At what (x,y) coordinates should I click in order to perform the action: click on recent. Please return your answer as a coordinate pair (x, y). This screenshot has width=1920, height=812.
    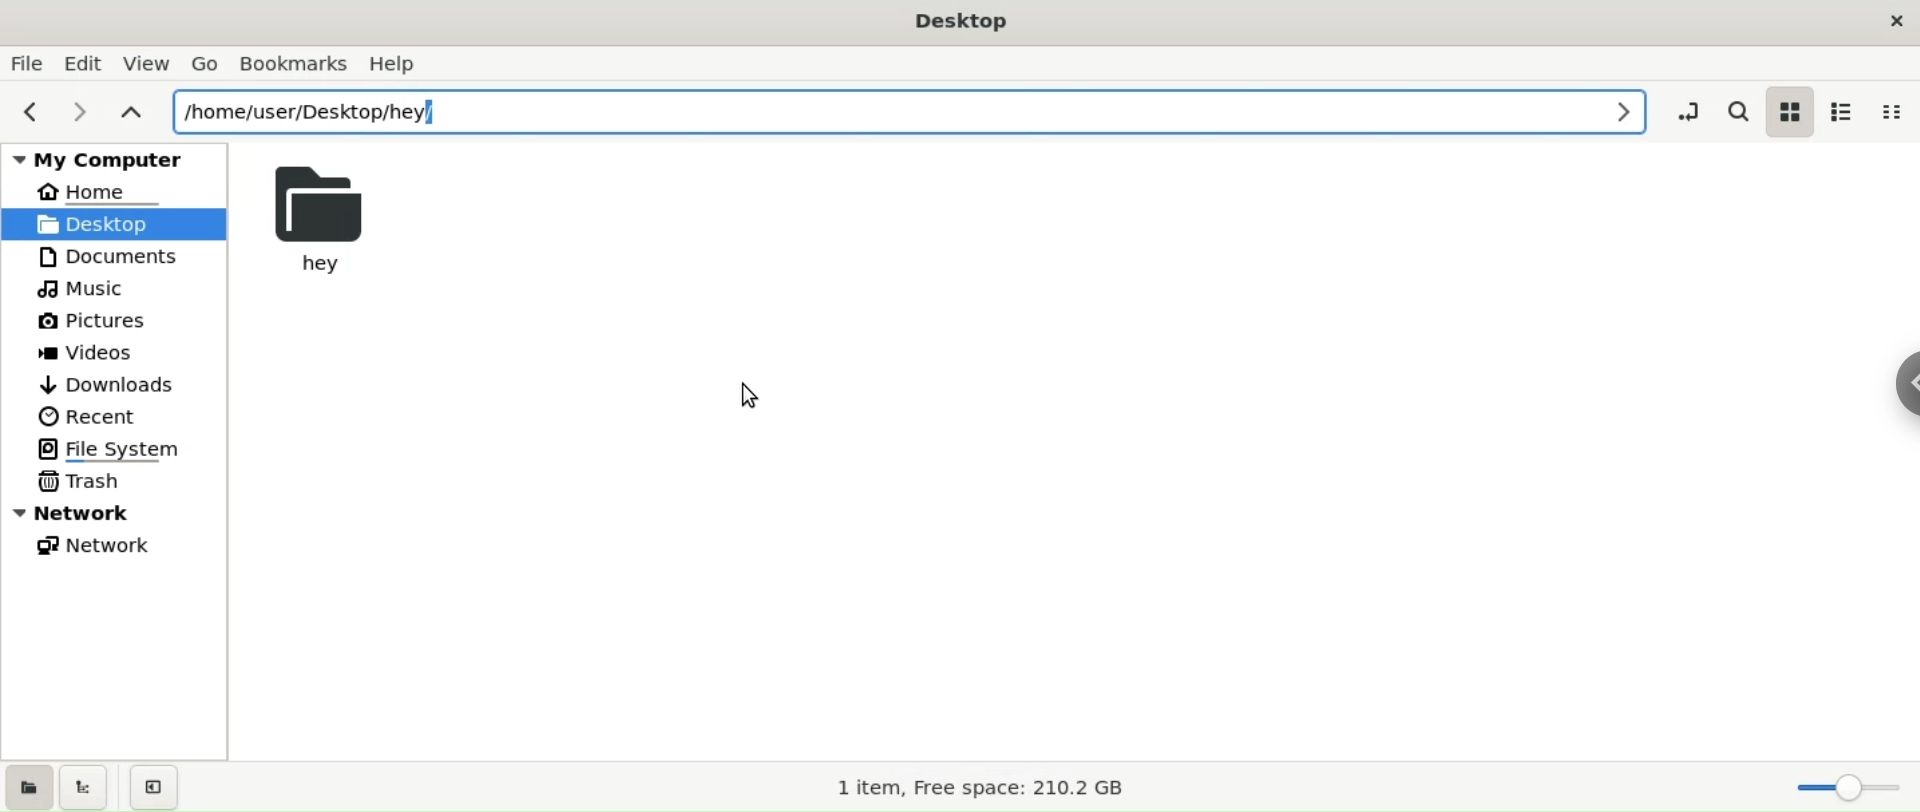
    Looking at the image, I should click on (91, 418).